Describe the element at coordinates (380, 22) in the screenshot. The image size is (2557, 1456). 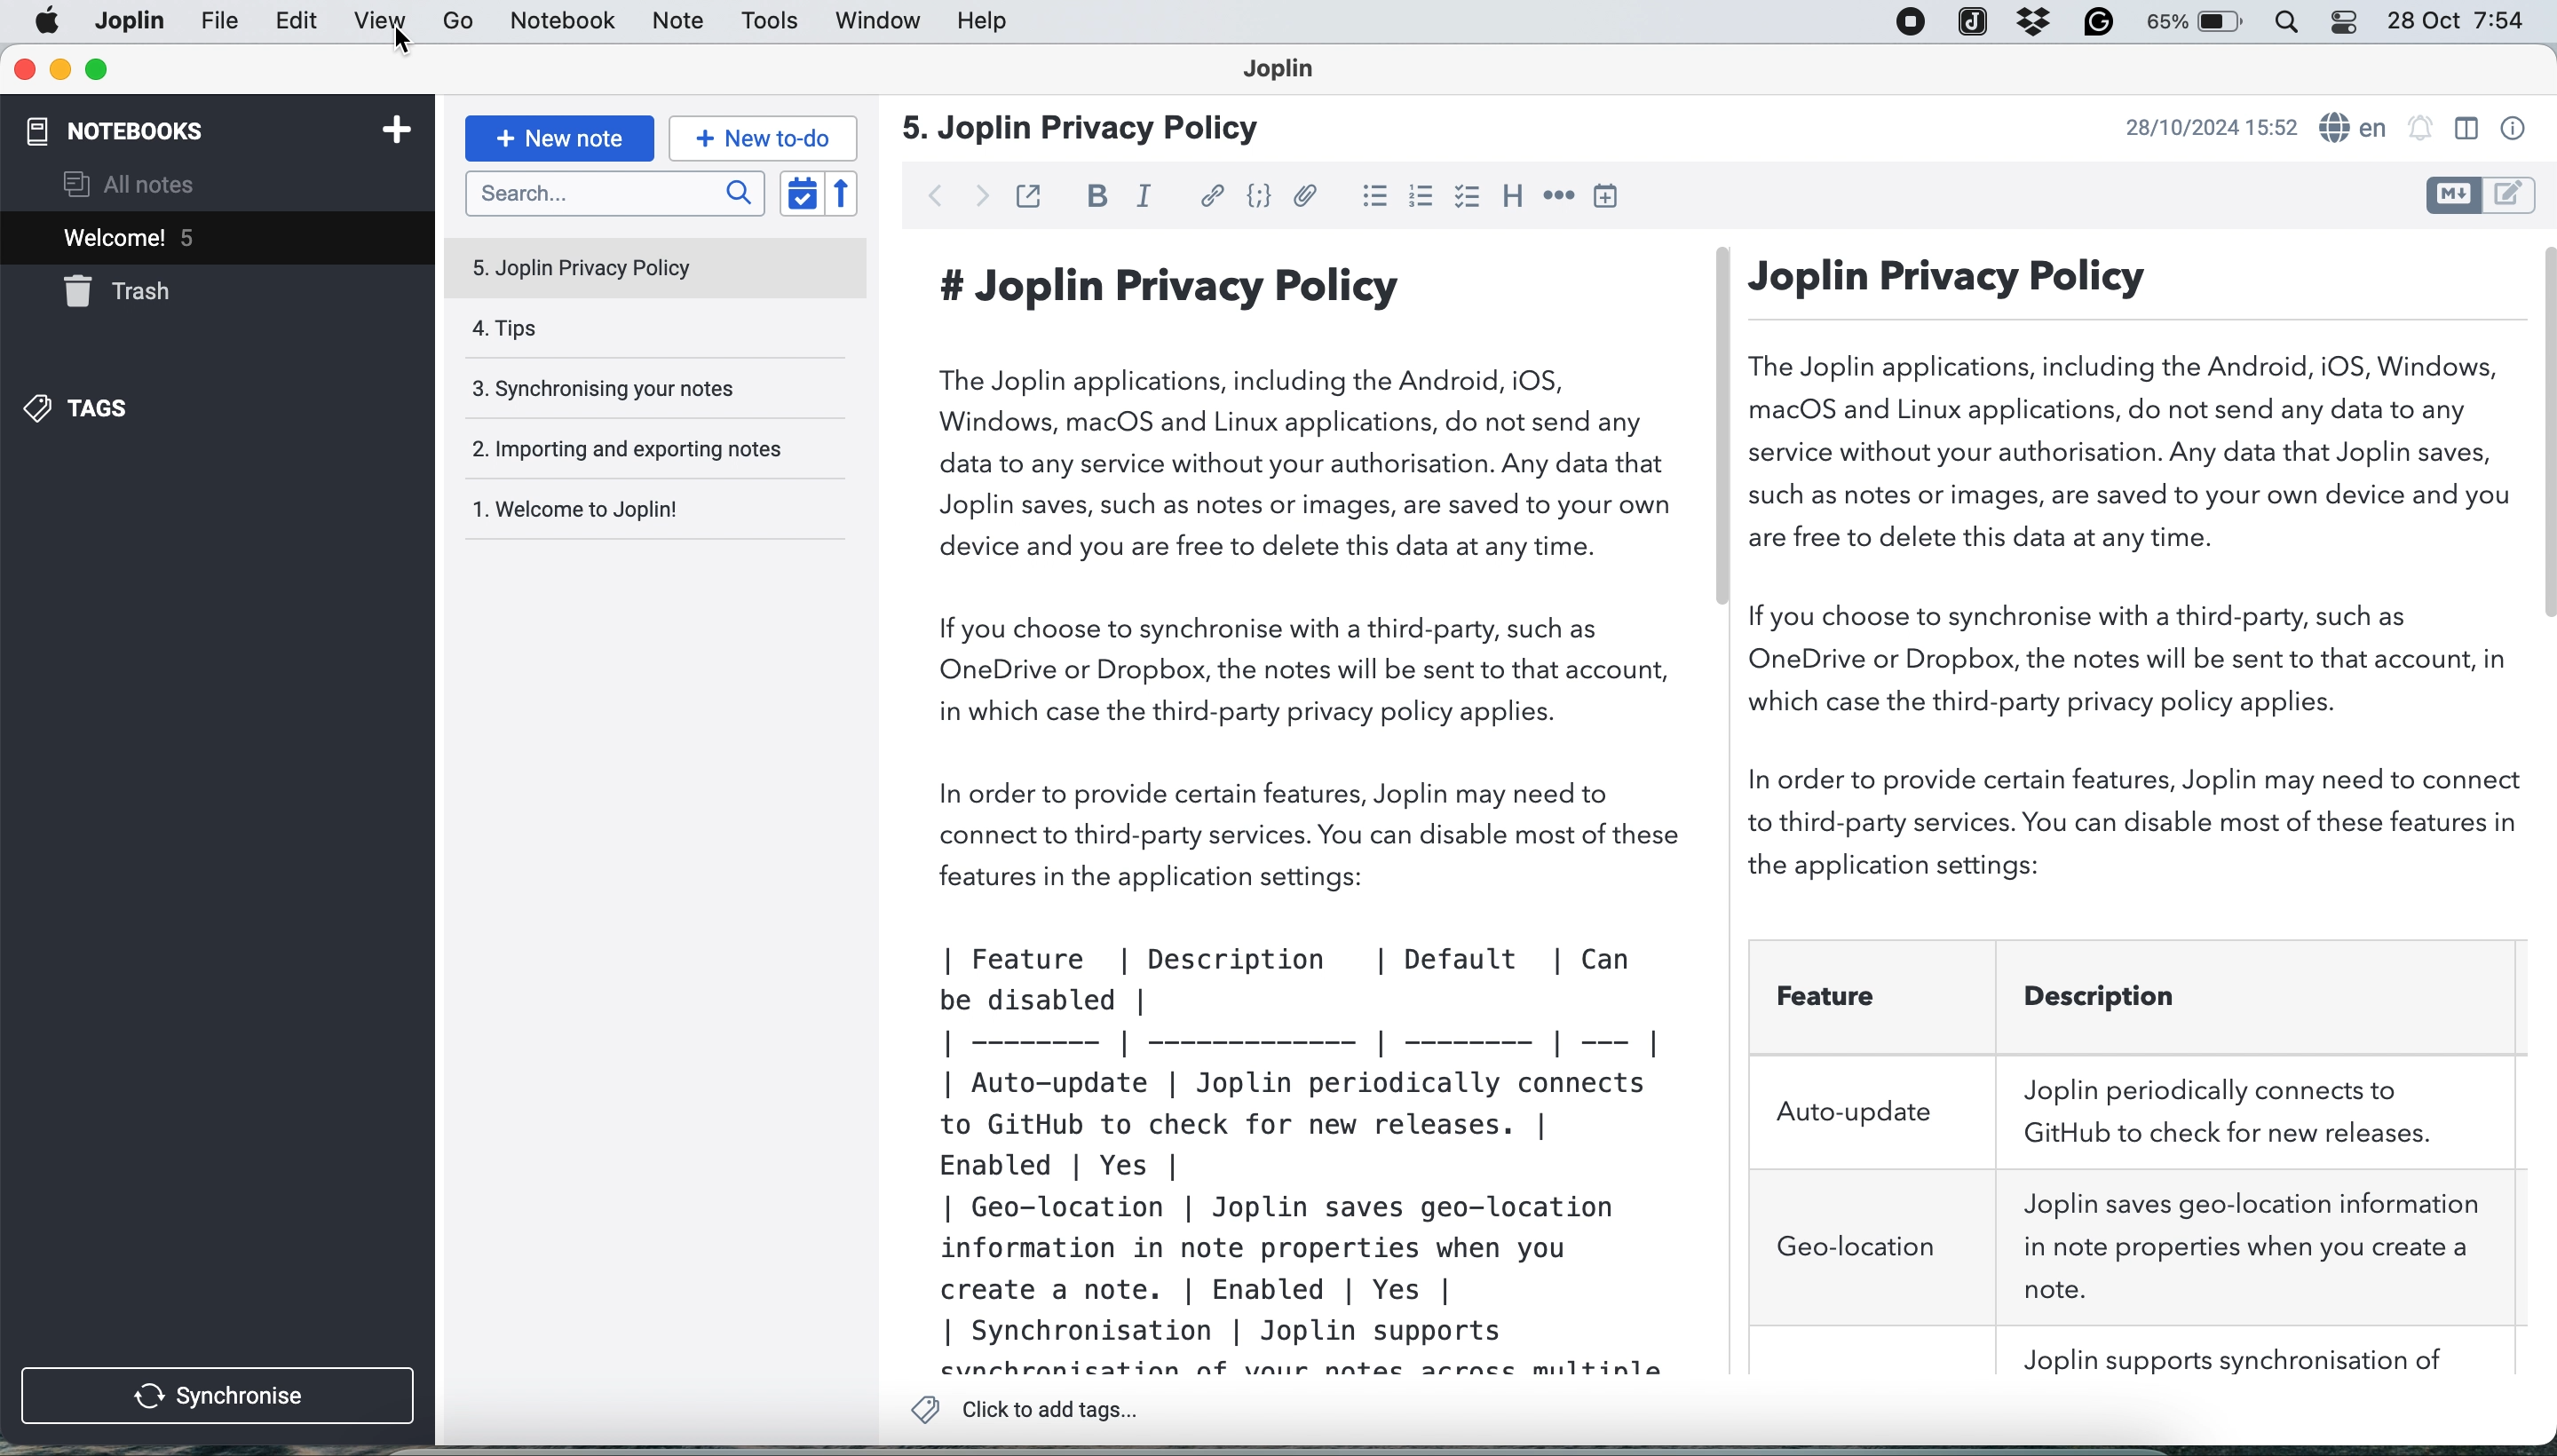
I see `view` at that location.